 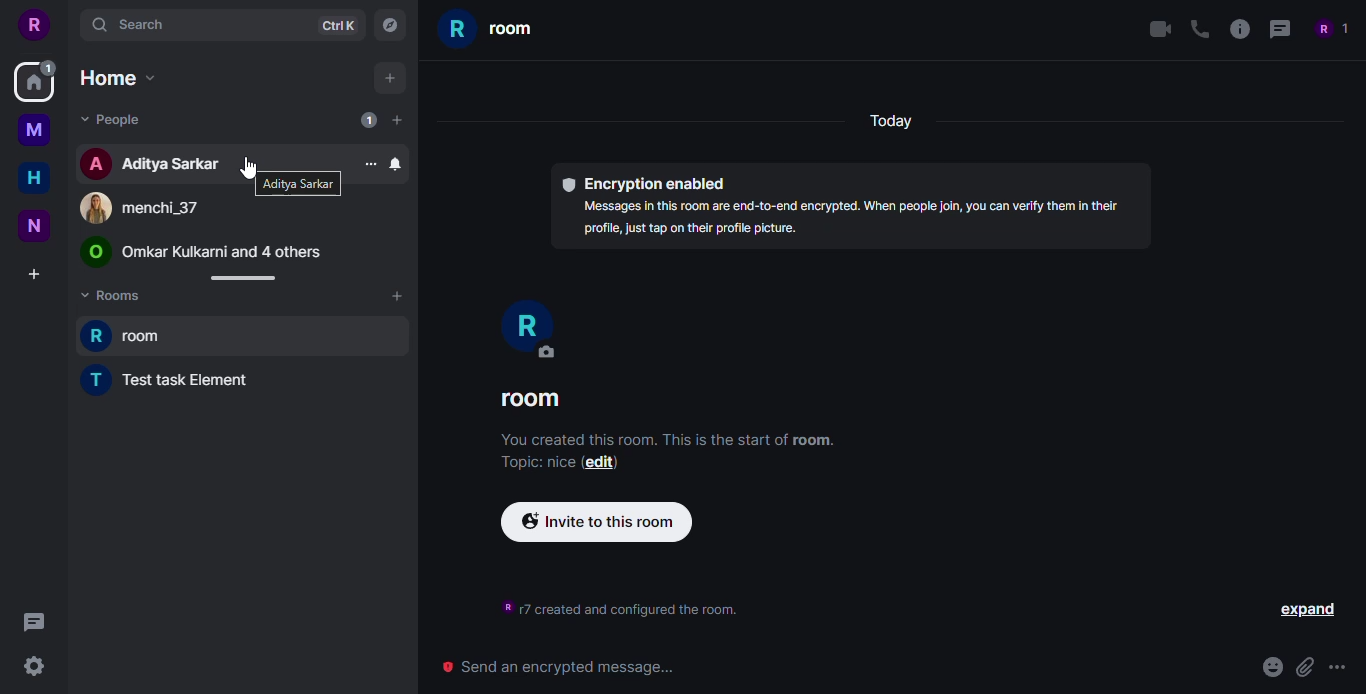 What do you see at coordinates (1340, 670) in the screenshot?
I see `more options` at bounding box center [1340, 670].